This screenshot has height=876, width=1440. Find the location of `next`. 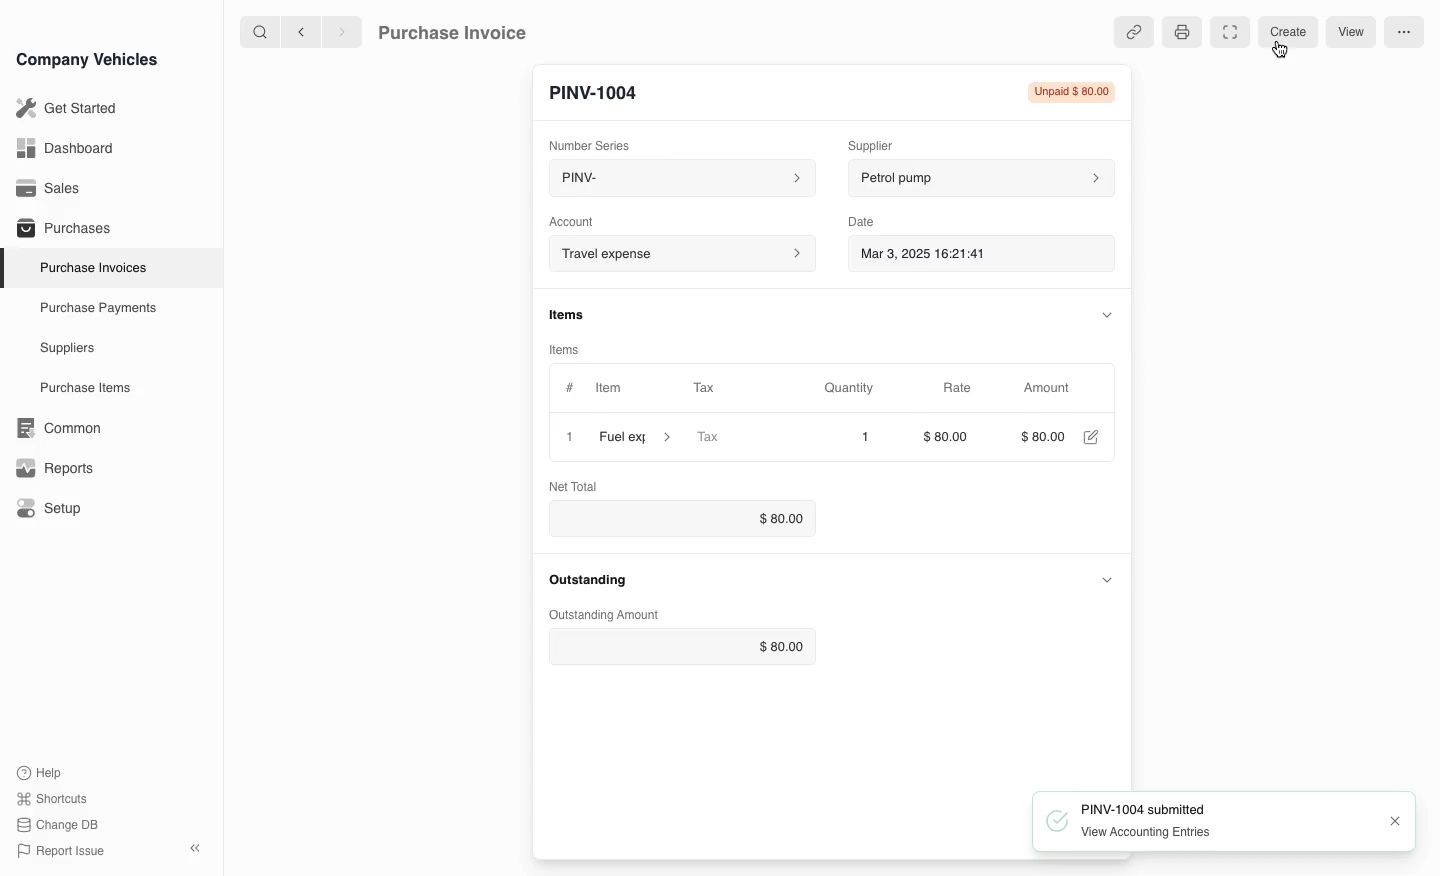

next is located at coordinates (342, 31).